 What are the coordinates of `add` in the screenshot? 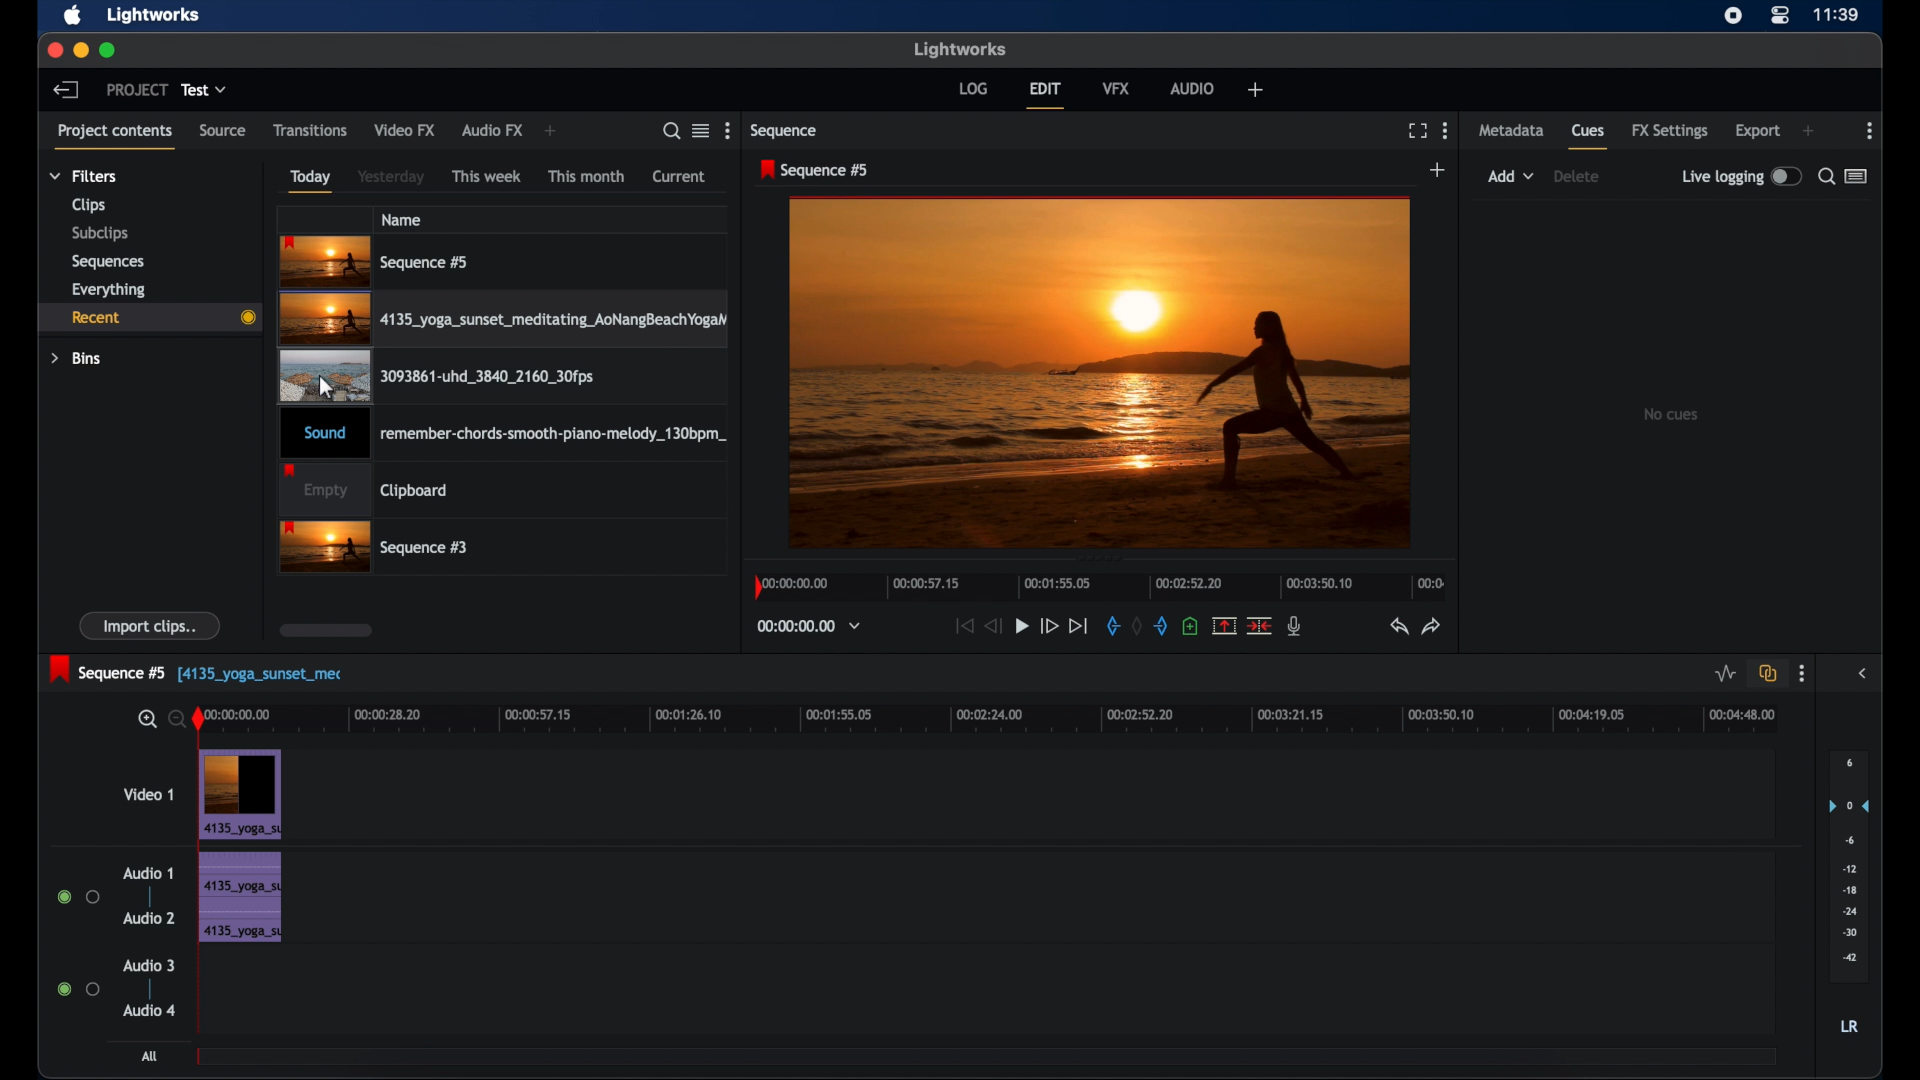 It's located at (1808, 131).